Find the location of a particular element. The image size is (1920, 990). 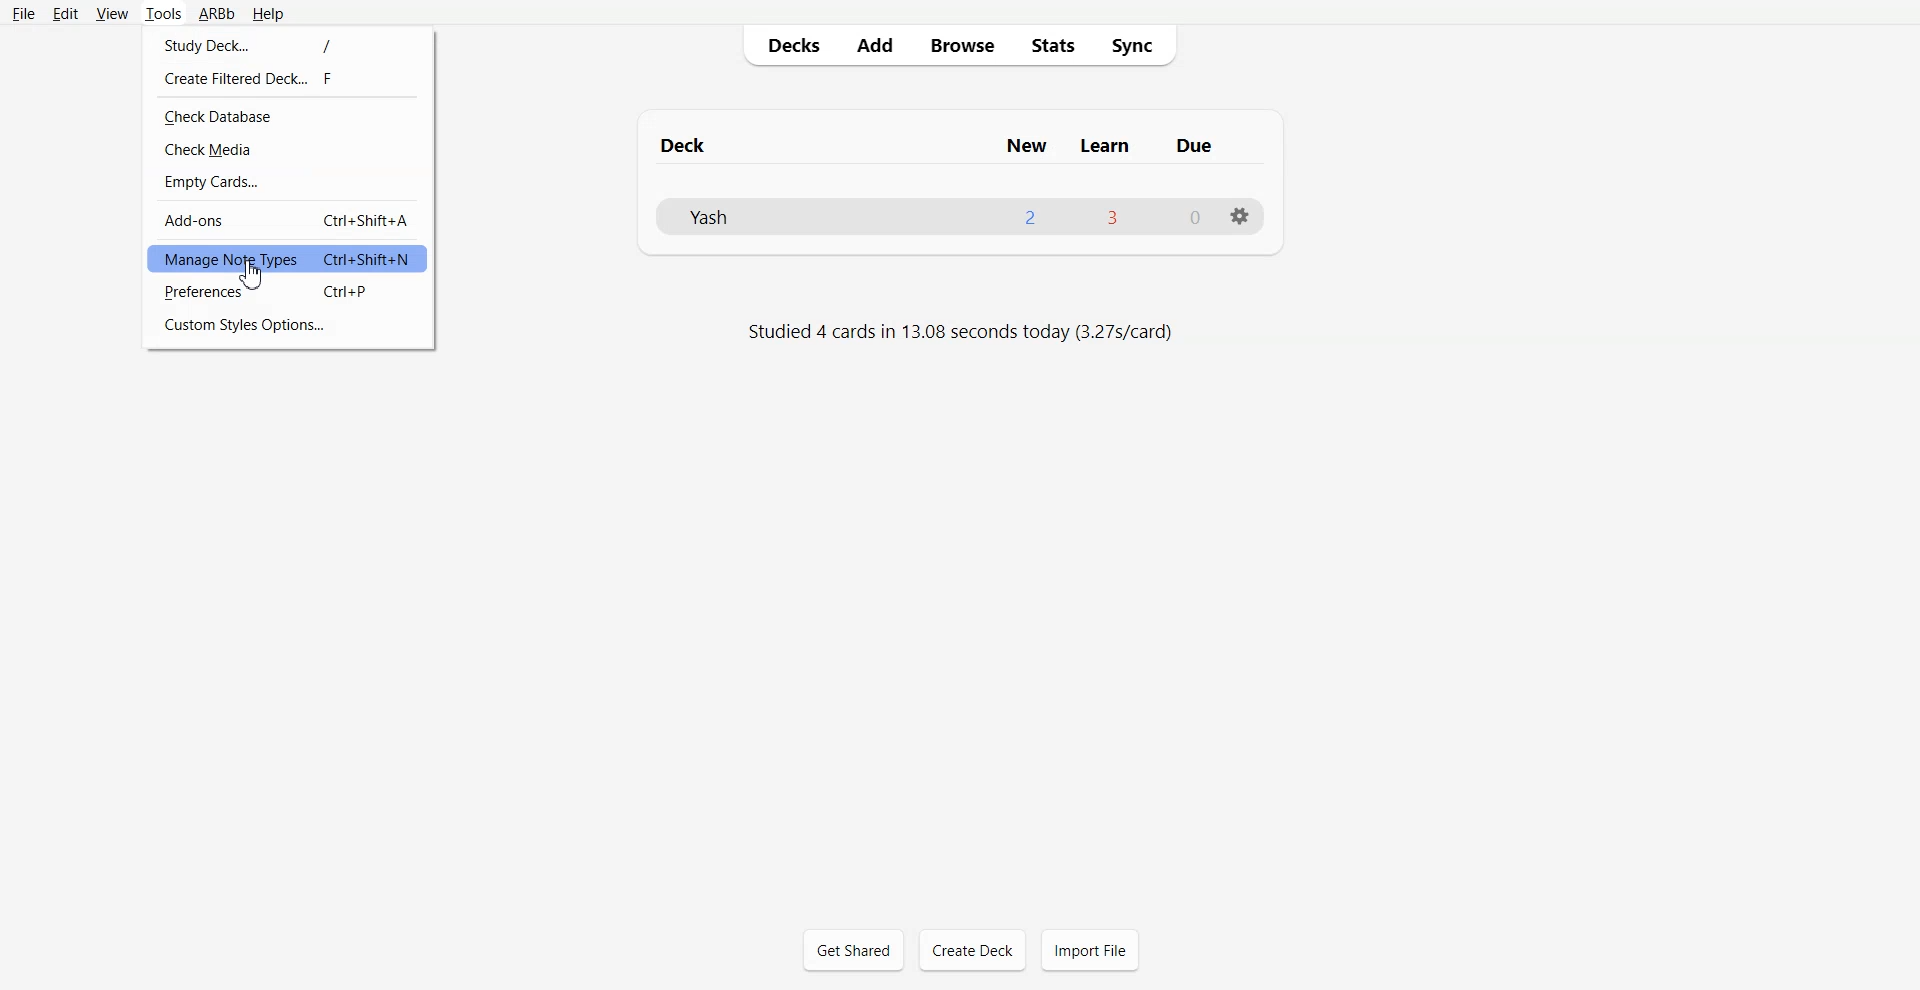

Edit is located at coordinates (64, 13).